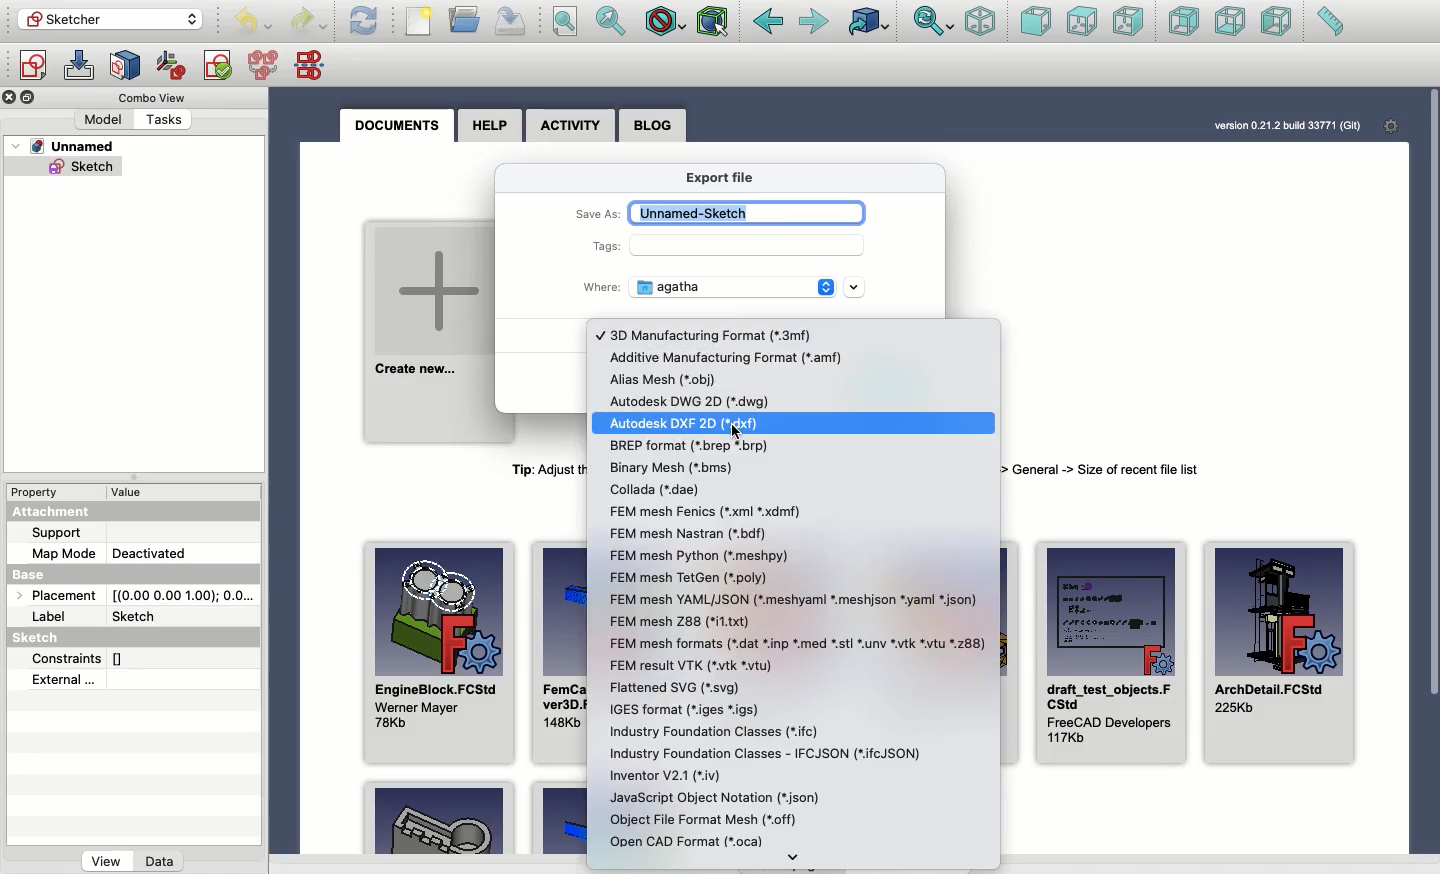 The width and height of the screenshot is (1440, 874). I want to click on Measure, so click(1330, 23).